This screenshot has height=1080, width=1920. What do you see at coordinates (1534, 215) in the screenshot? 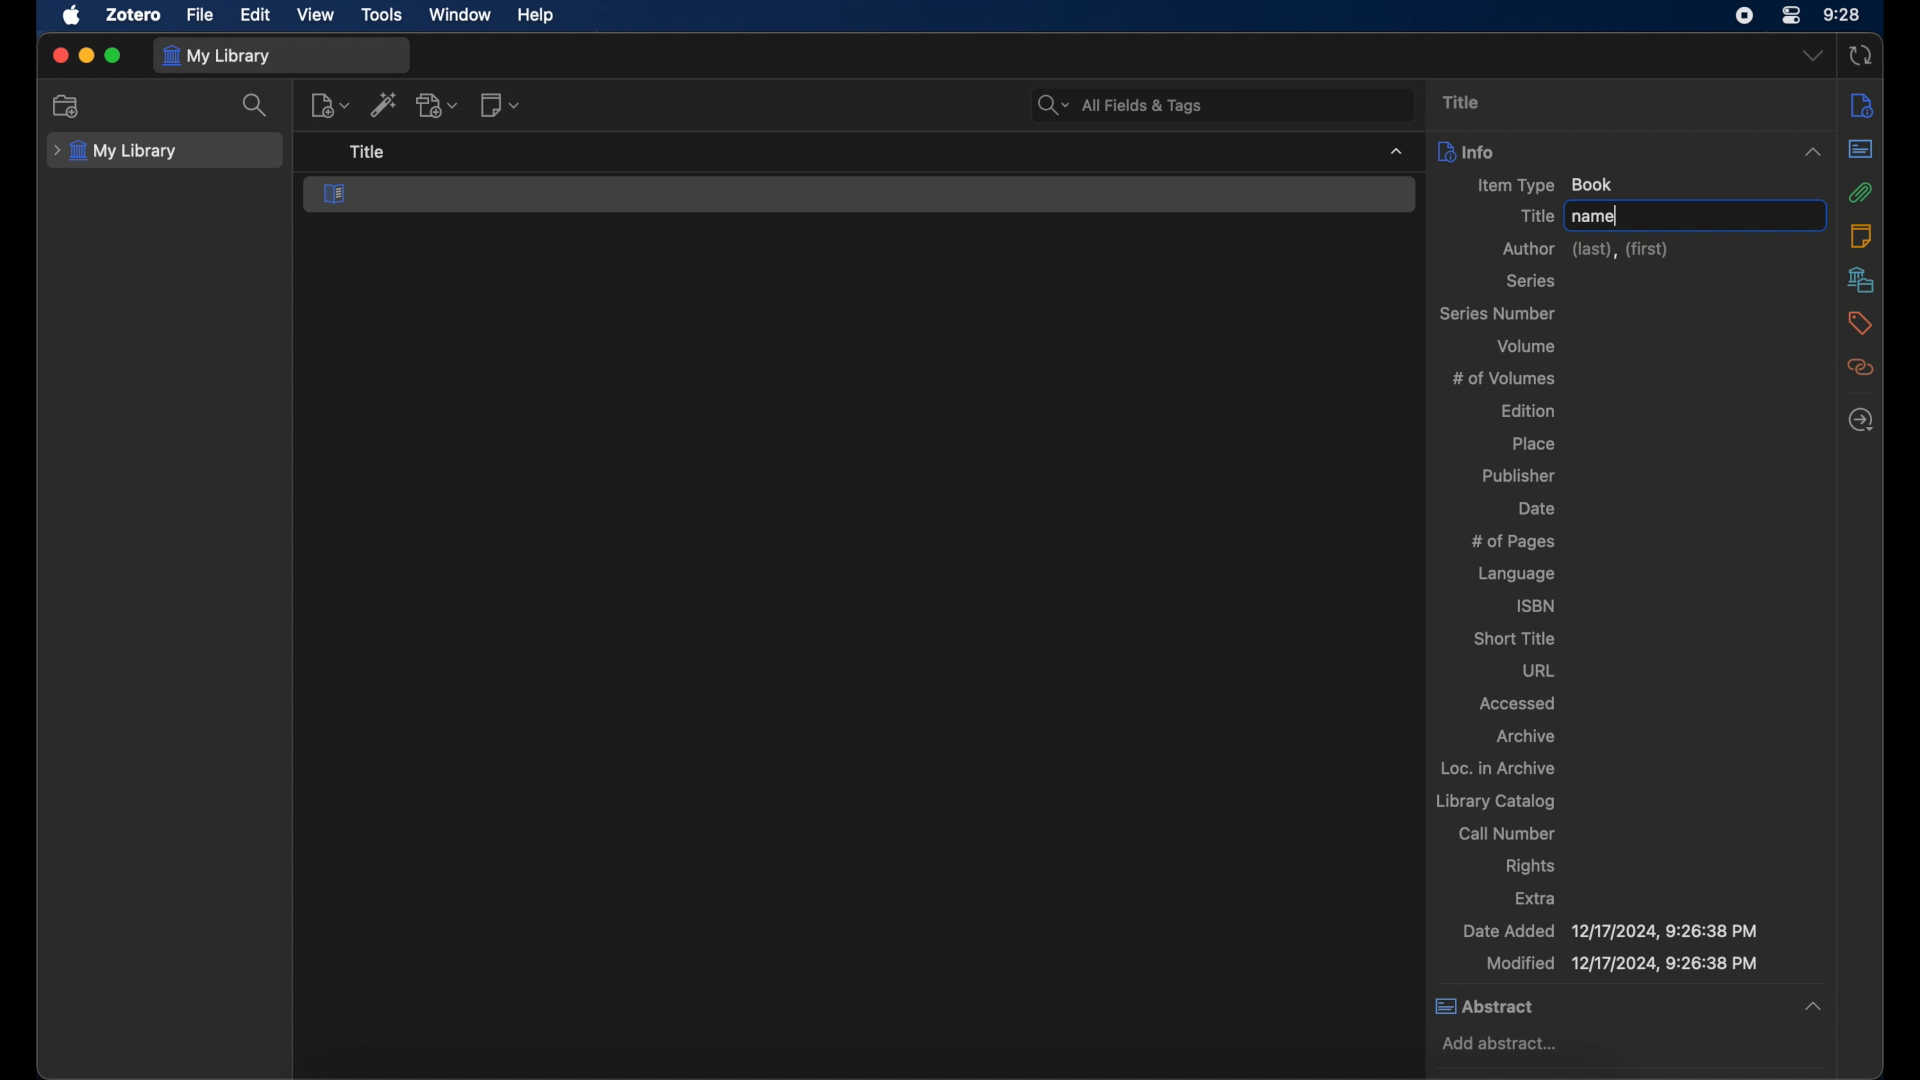
I see `title` at bounding box center [1534, 215].